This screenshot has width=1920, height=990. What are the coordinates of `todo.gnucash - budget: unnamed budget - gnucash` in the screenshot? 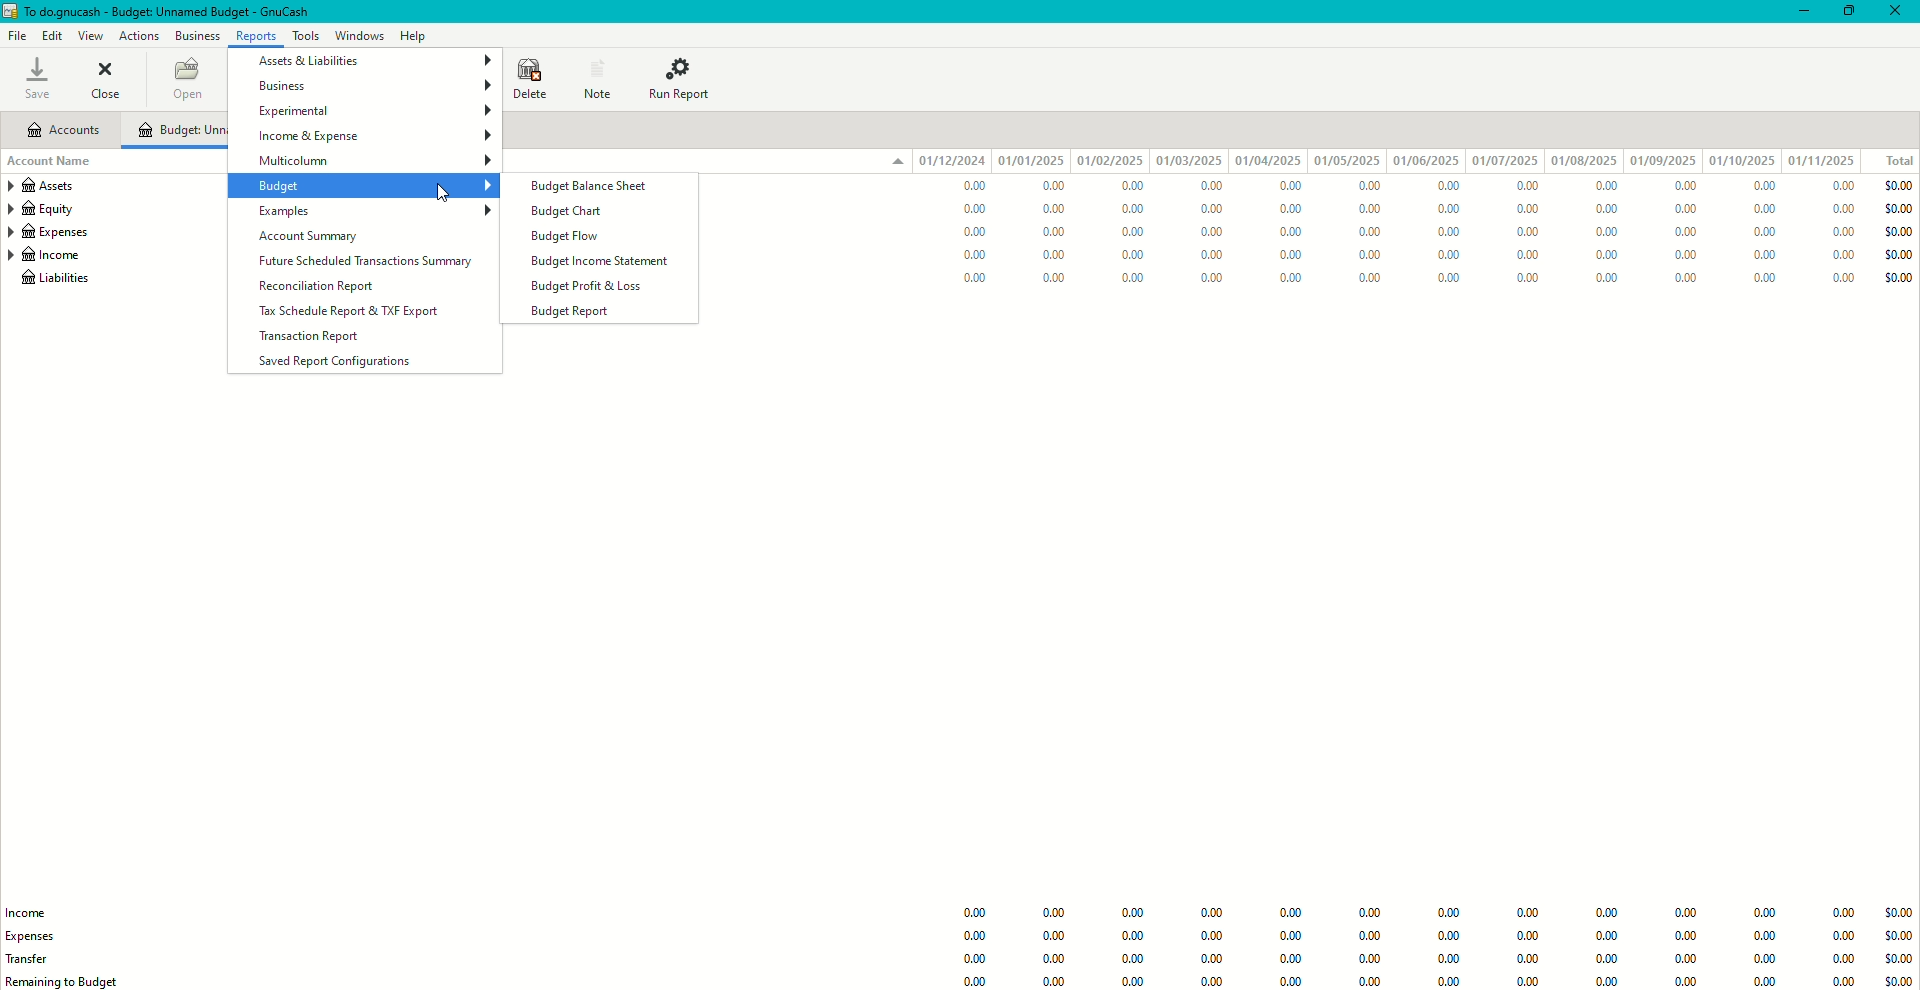 It's located at (165, 12).